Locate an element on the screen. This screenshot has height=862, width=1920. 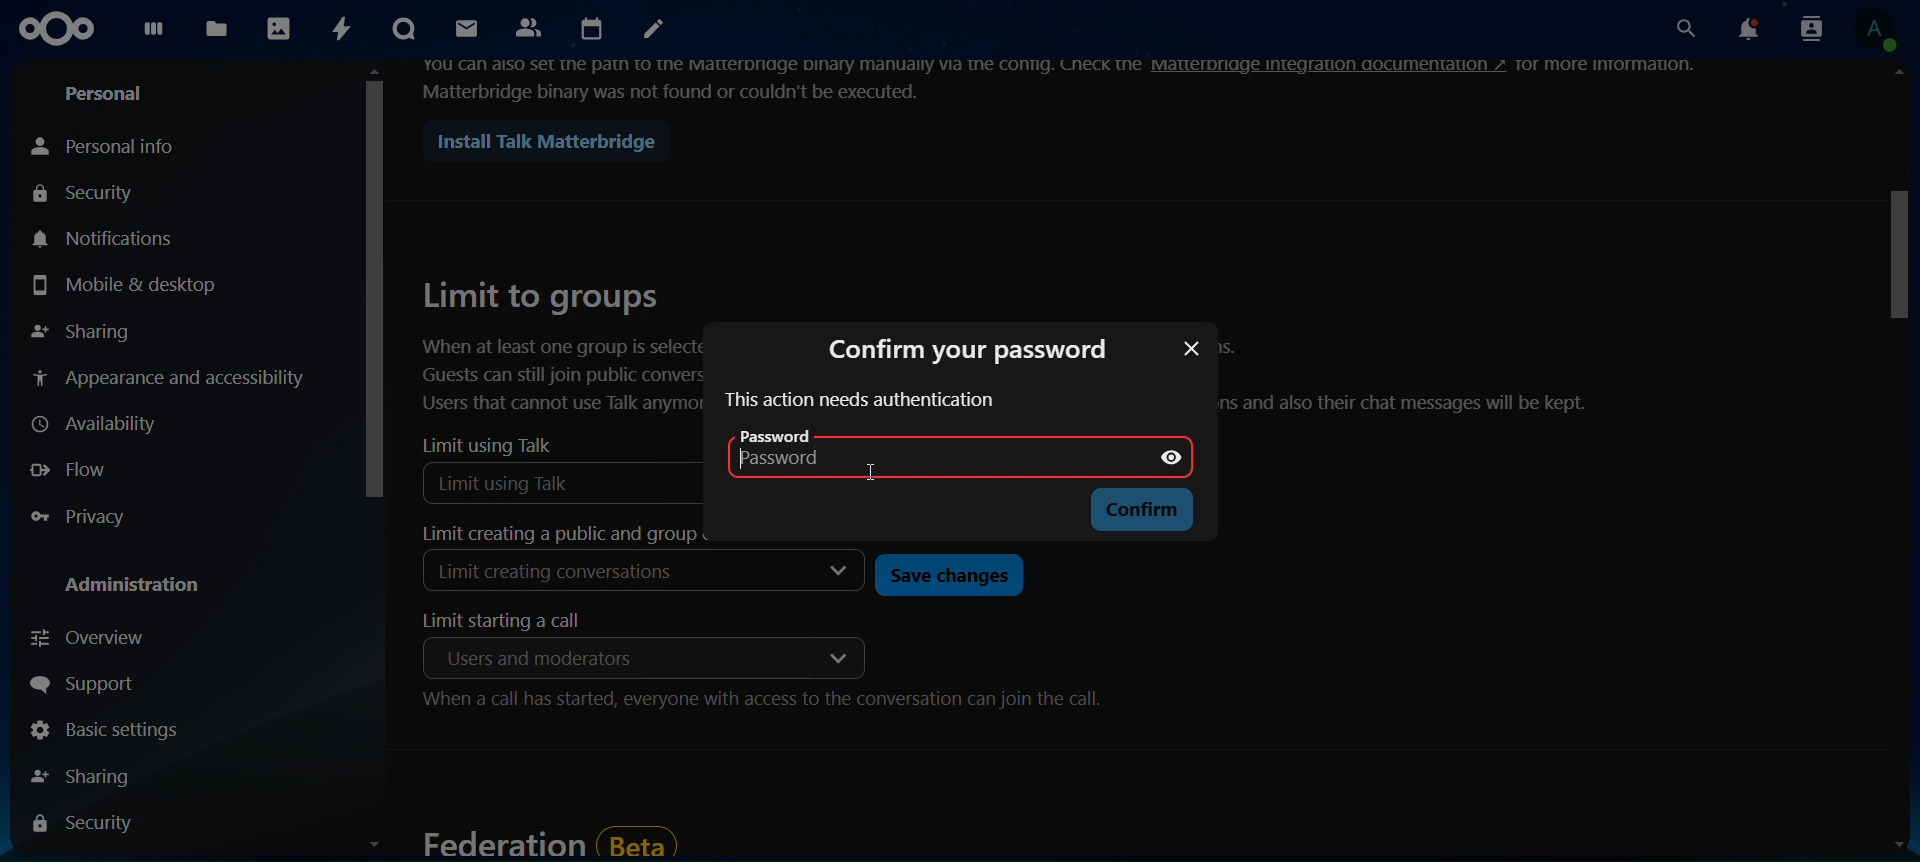
text is located at coordinates (781, 78).